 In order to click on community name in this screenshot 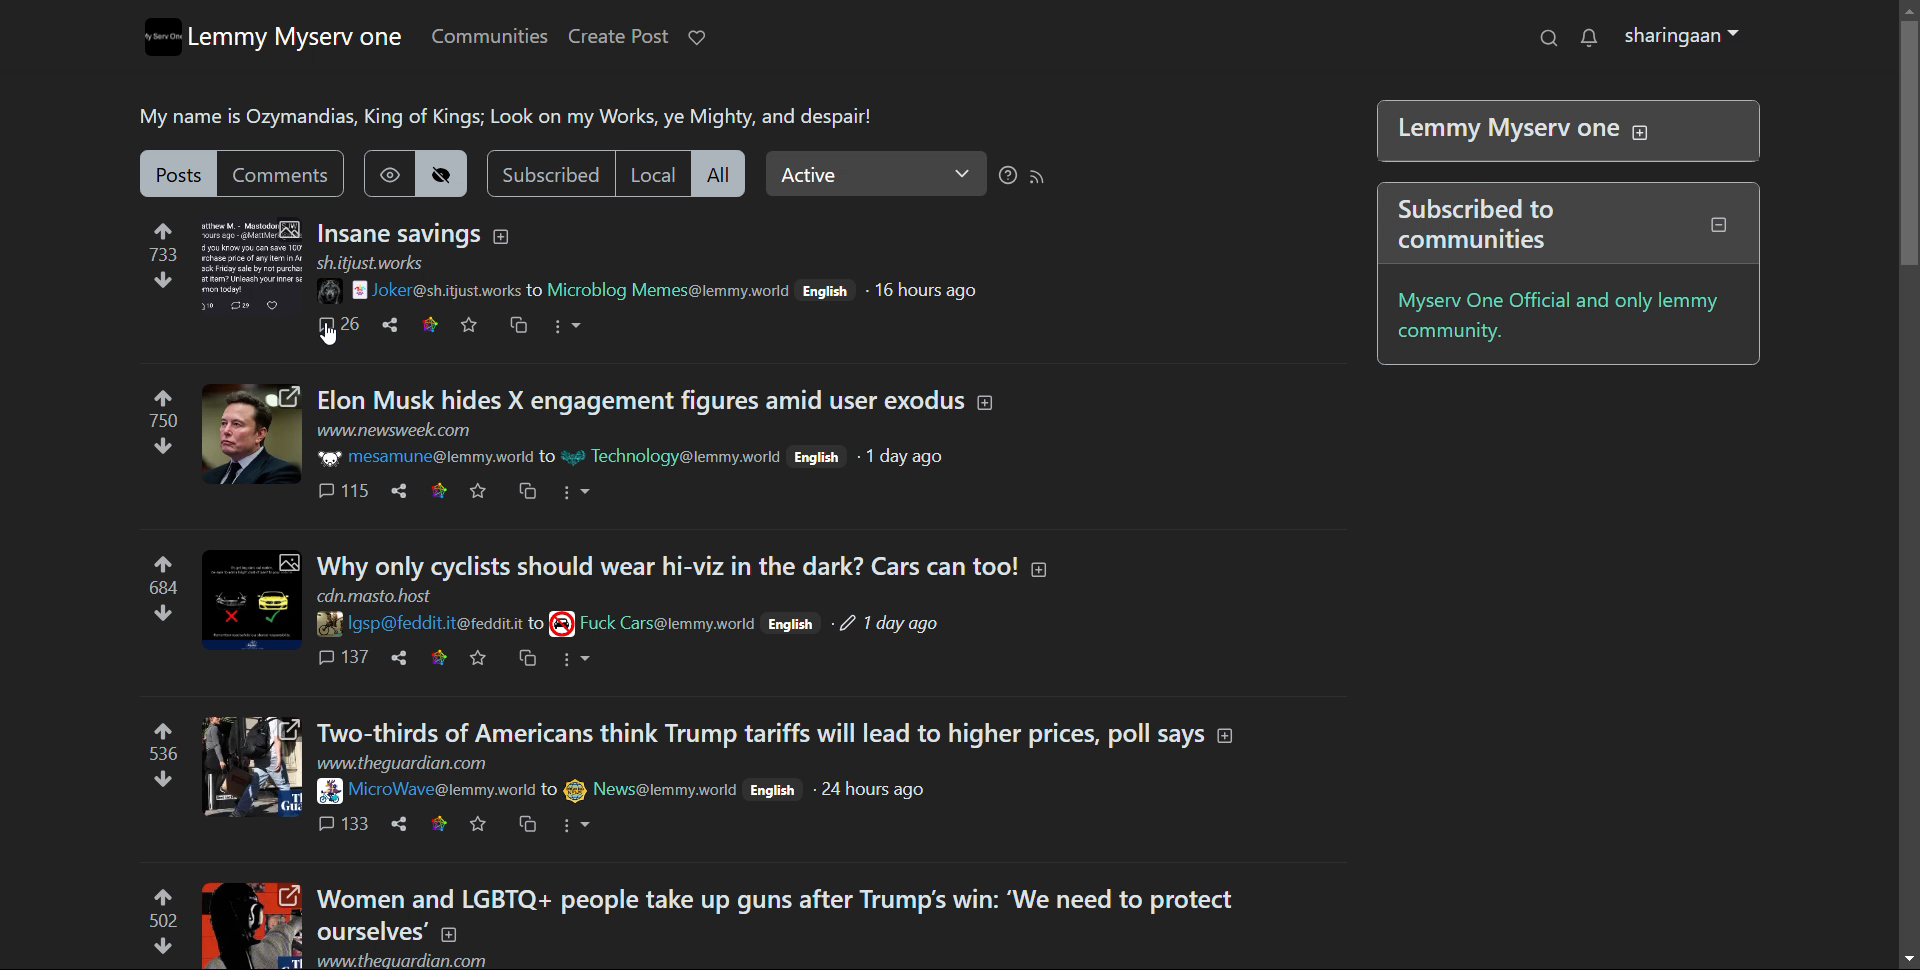, I will do `click(671, 290)`.